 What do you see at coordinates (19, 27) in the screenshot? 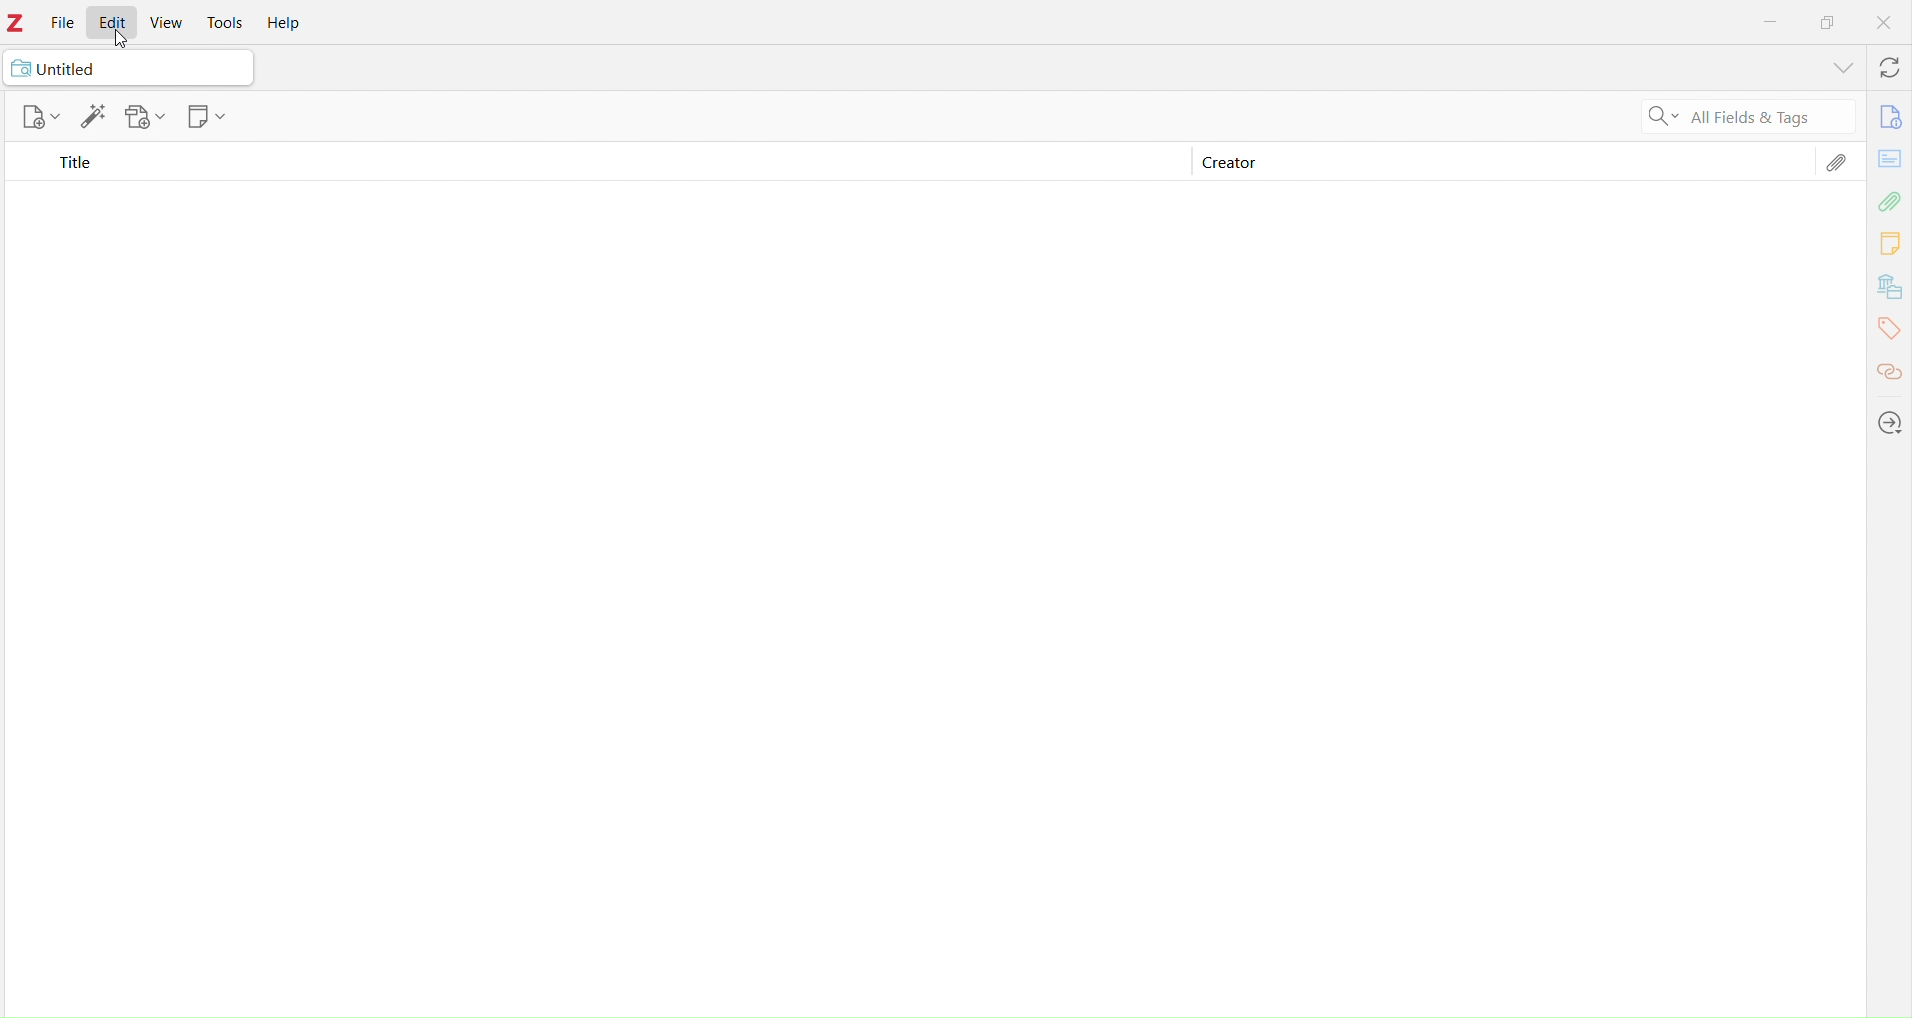
I see `` at bounding box center [19, 27].